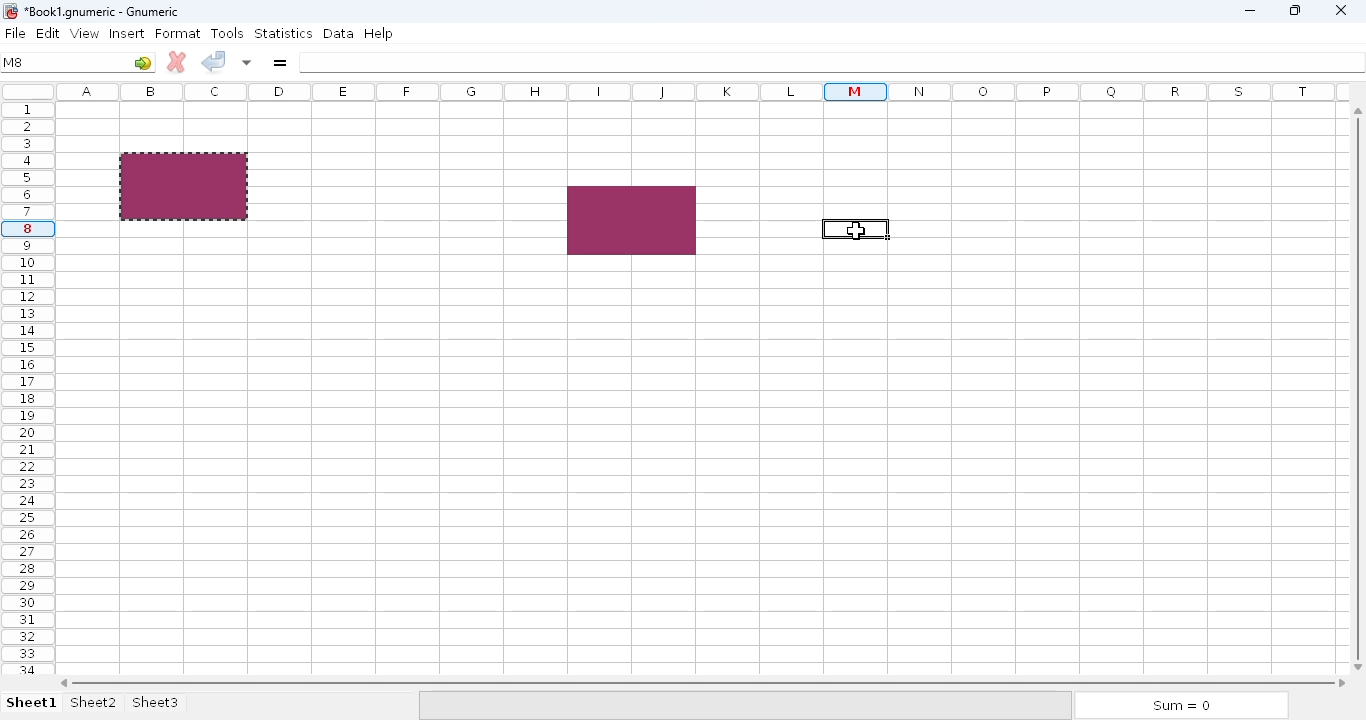 Image resolution: width=1366 pixels, height=720 pixels. Describe the element at coordinates (378, 34) in the screenshot. I see `help` at that location.